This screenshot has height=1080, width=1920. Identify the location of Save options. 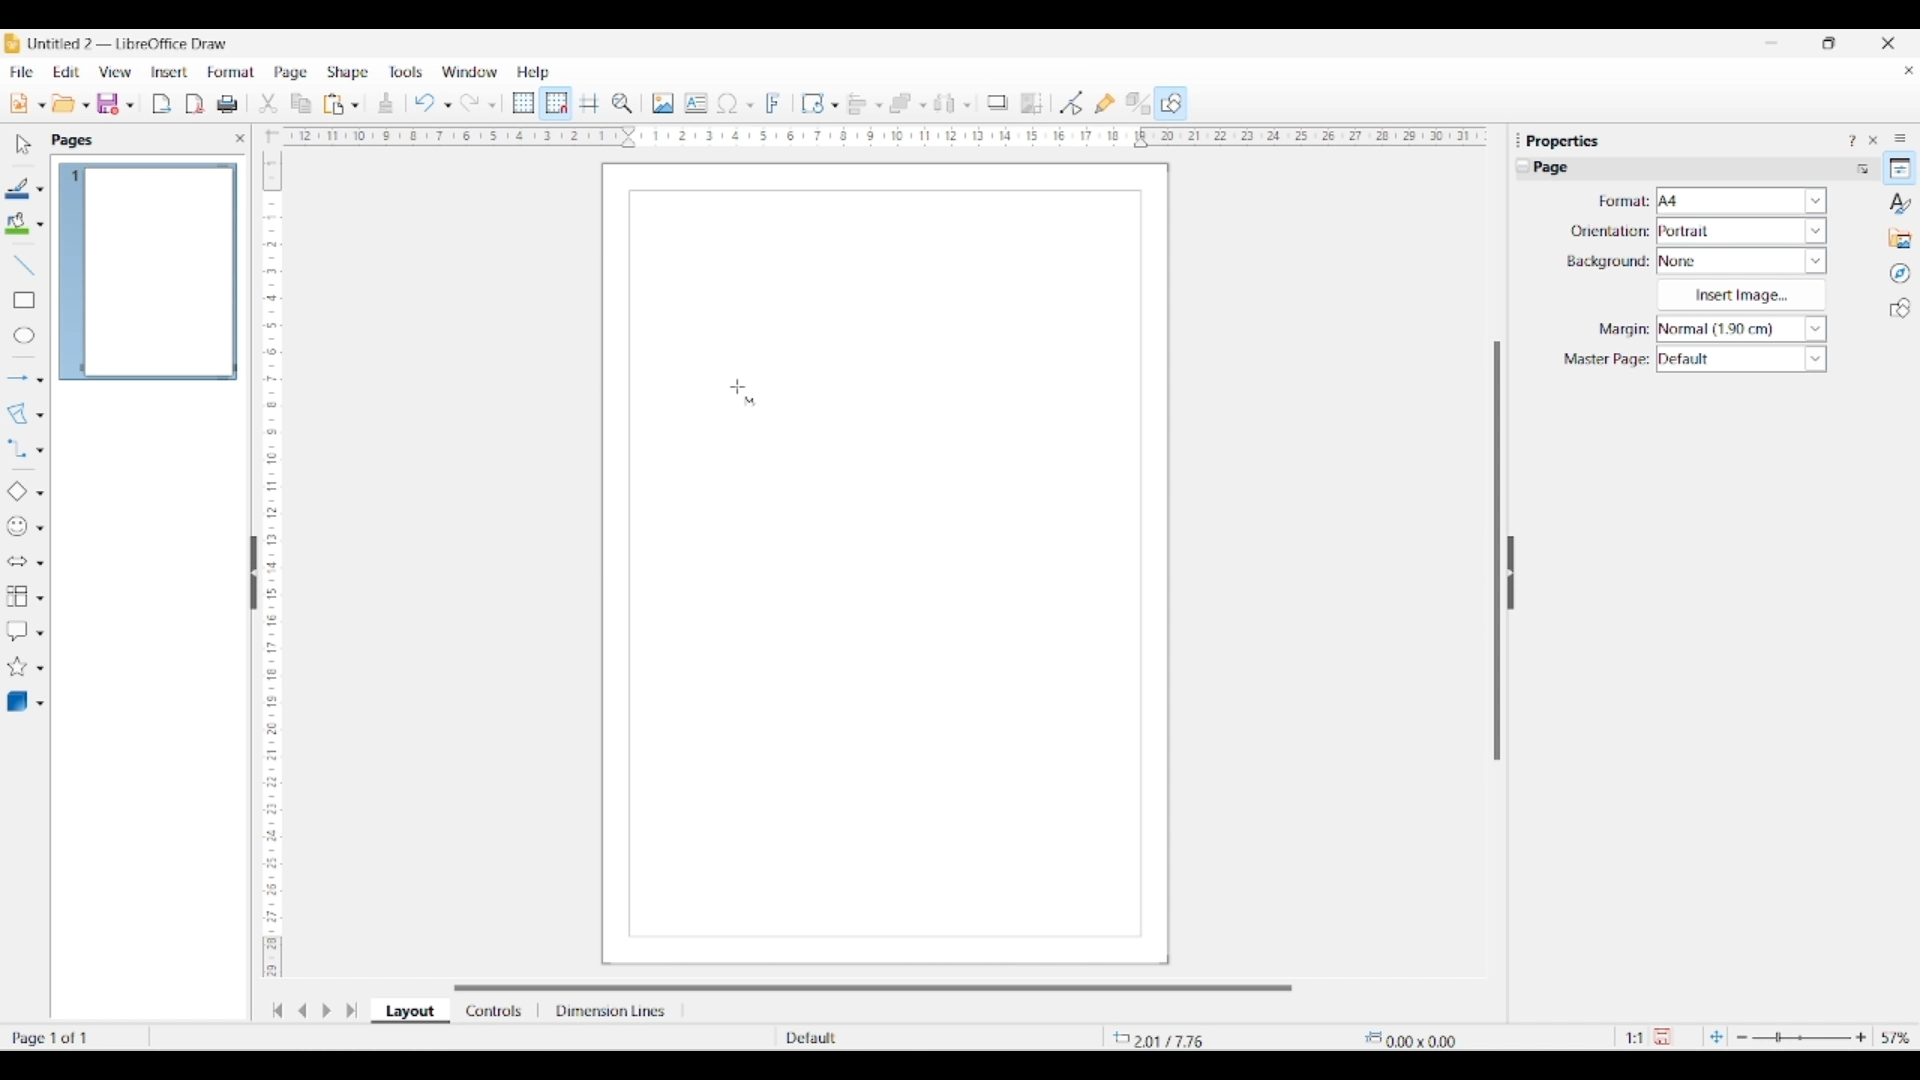
(130, 106).